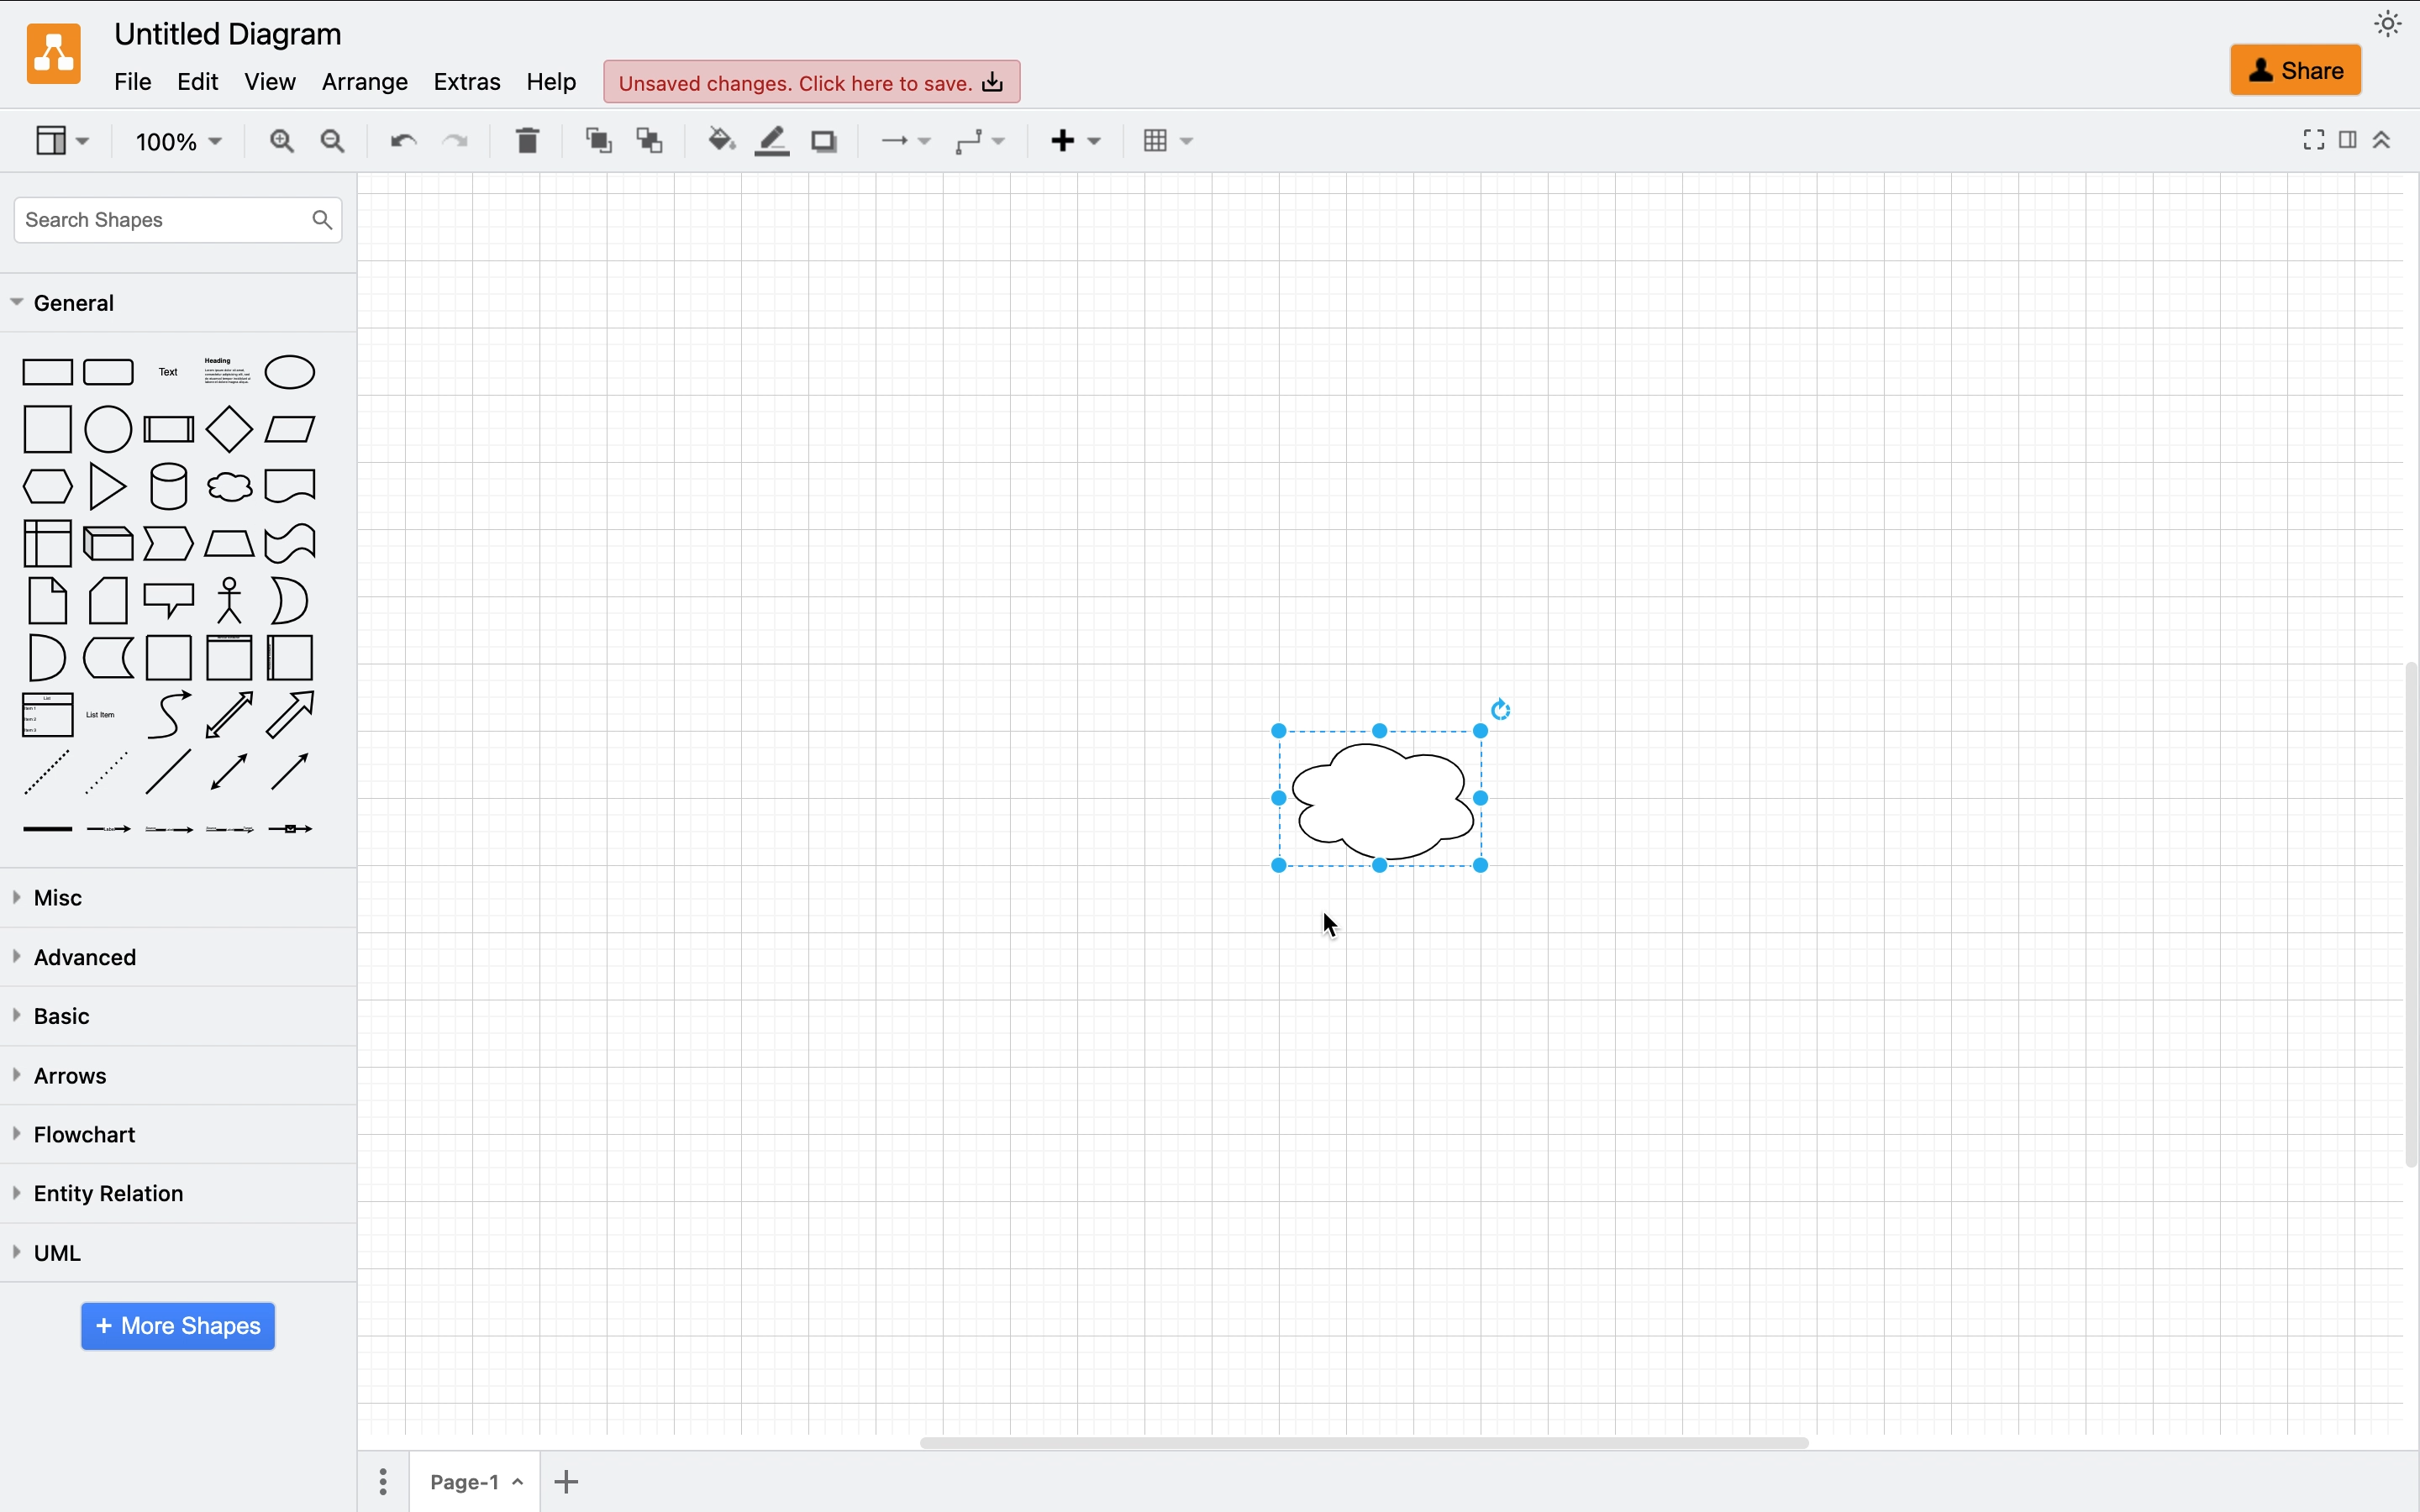  Describe the element at coordinates (307, 145) in the screenshot. I see `zoom in and out` at that location.